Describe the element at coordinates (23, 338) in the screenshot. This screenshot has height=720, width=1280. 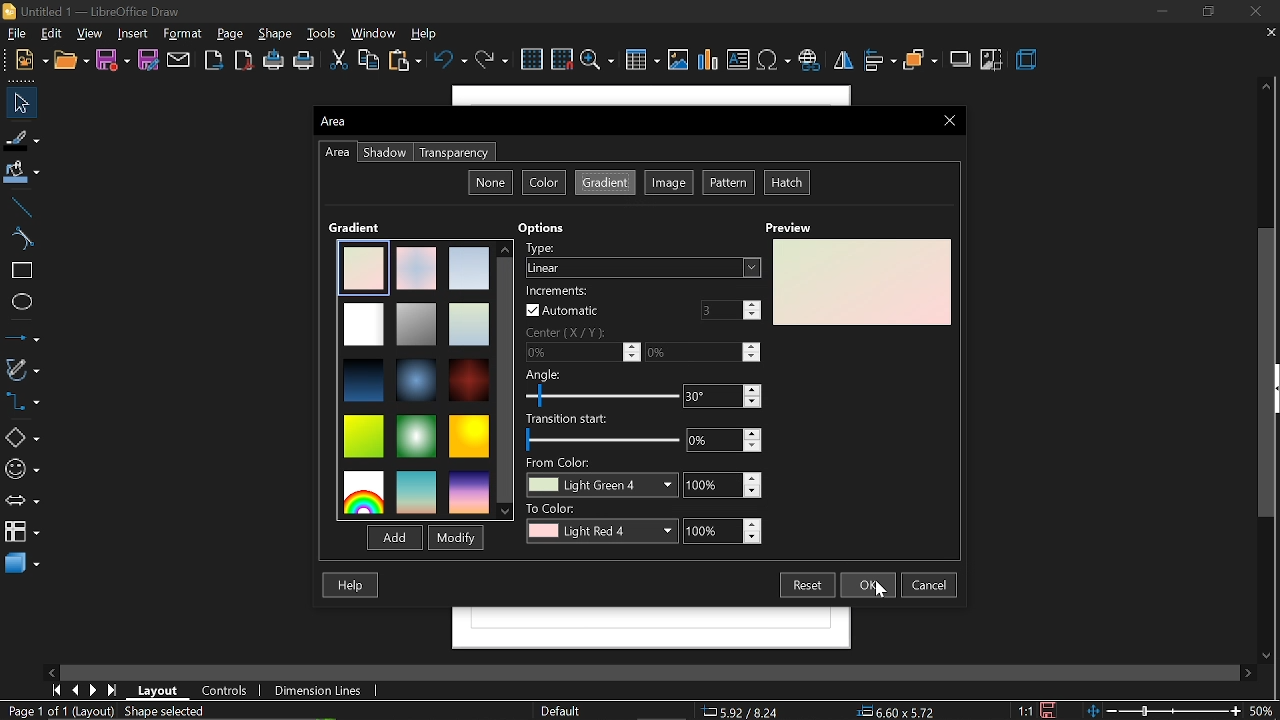
I see `lines and arrows` at that location.